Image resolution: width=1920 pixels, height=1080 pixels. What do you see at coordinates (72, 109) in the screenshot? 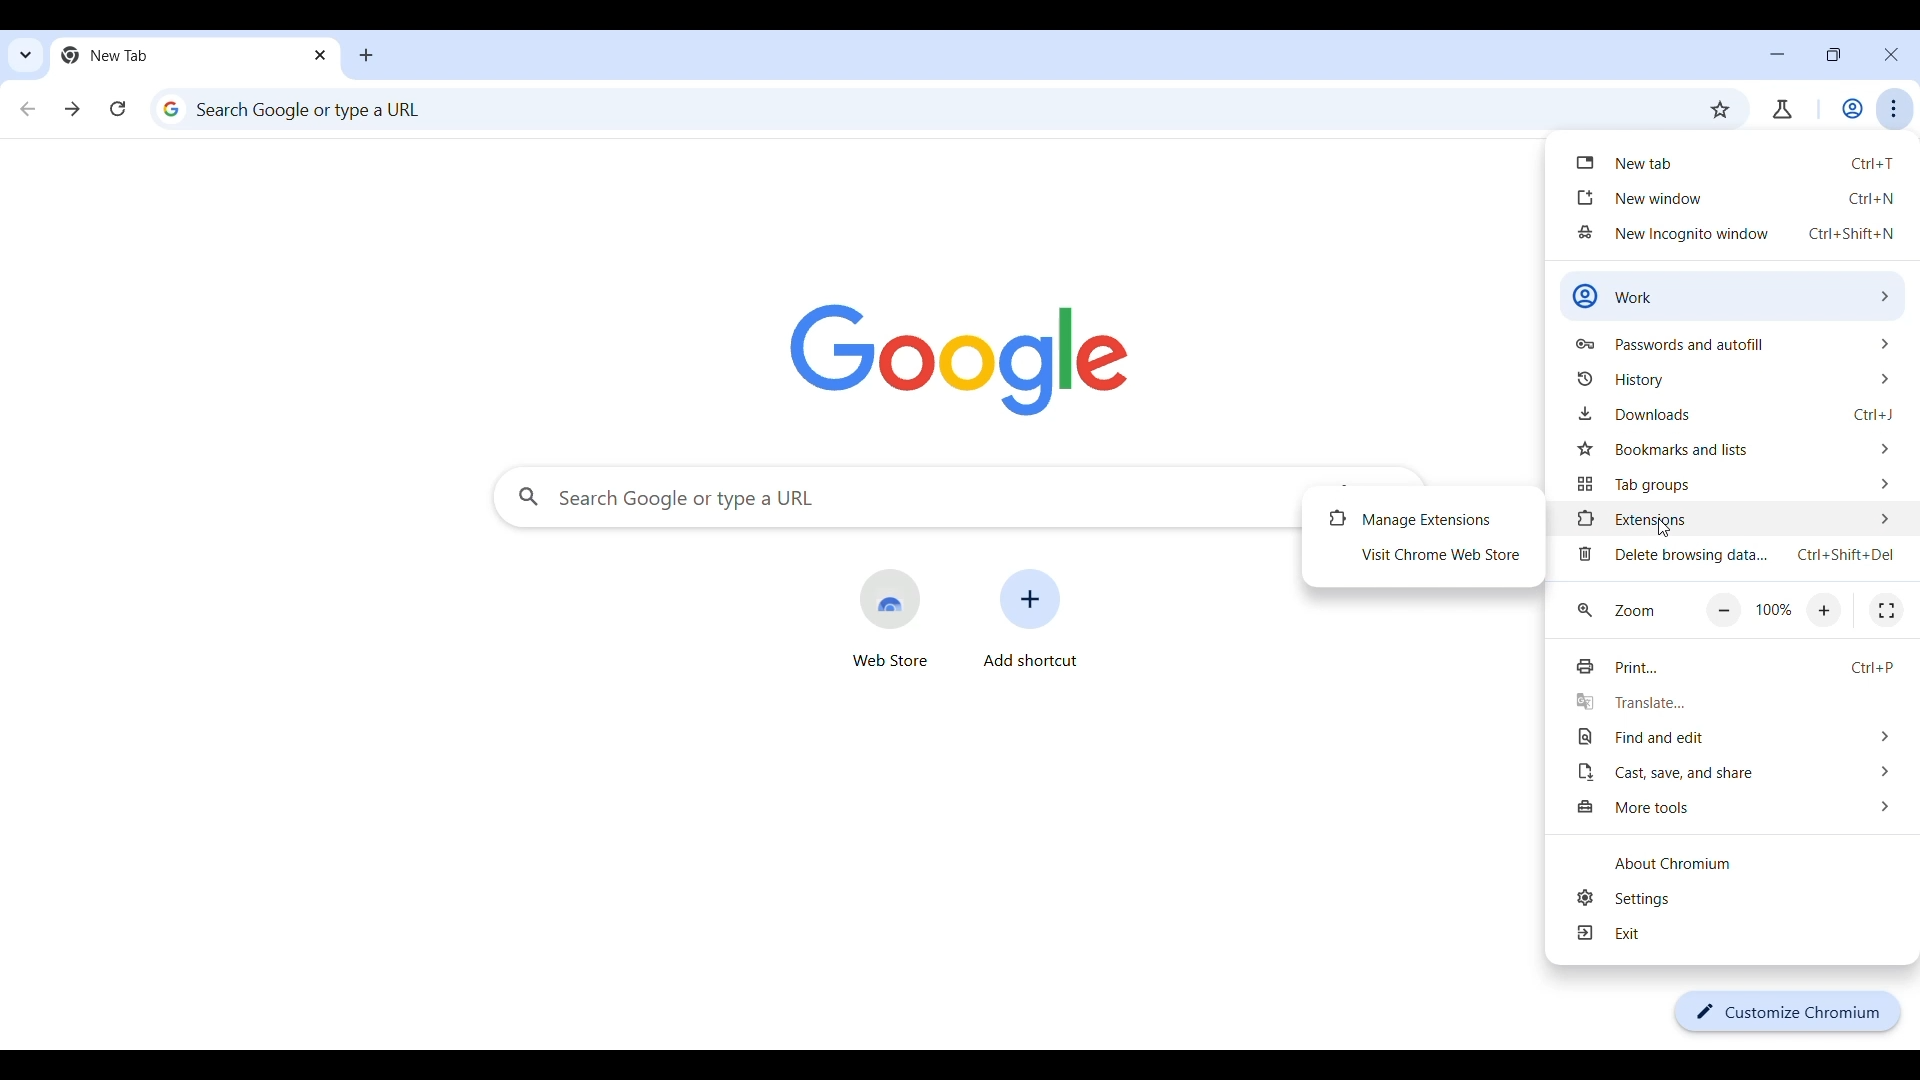
I see `Go forward` at bounding box center [72, 109].